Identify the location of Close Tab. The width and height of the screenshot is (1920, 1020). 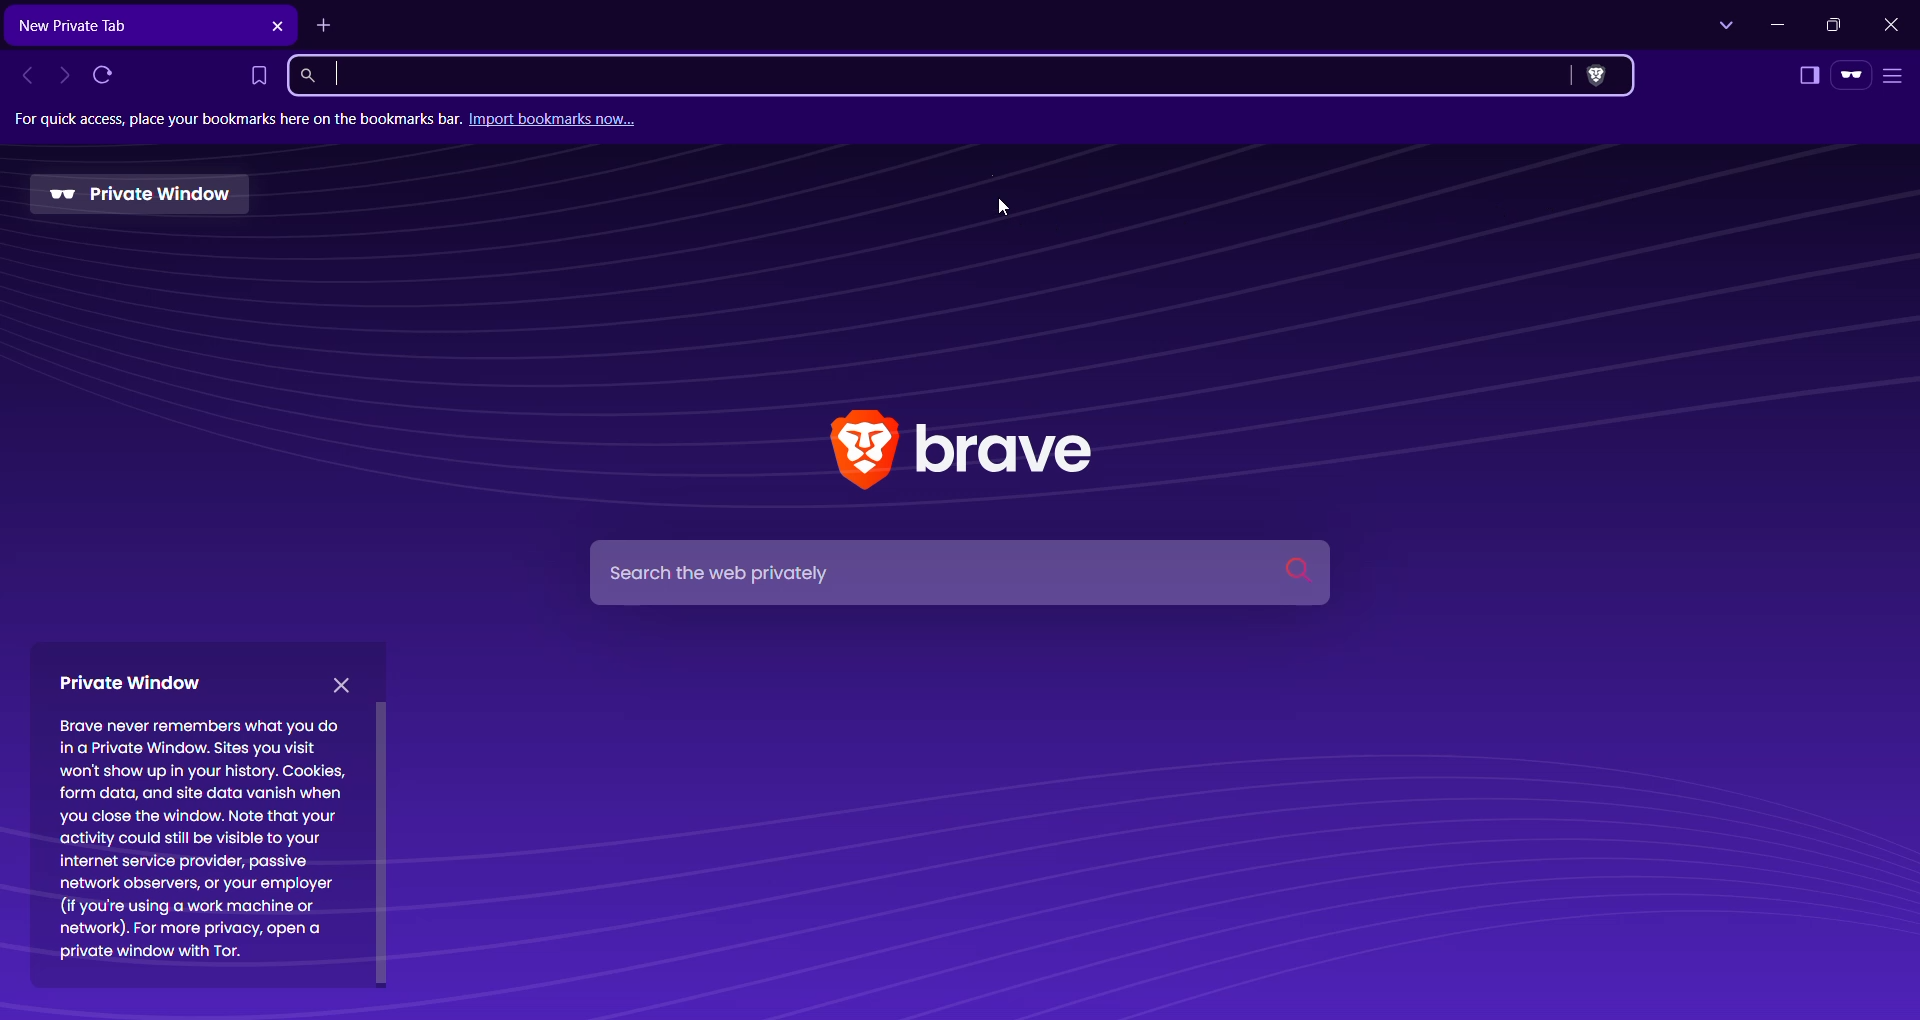
(271, 26).